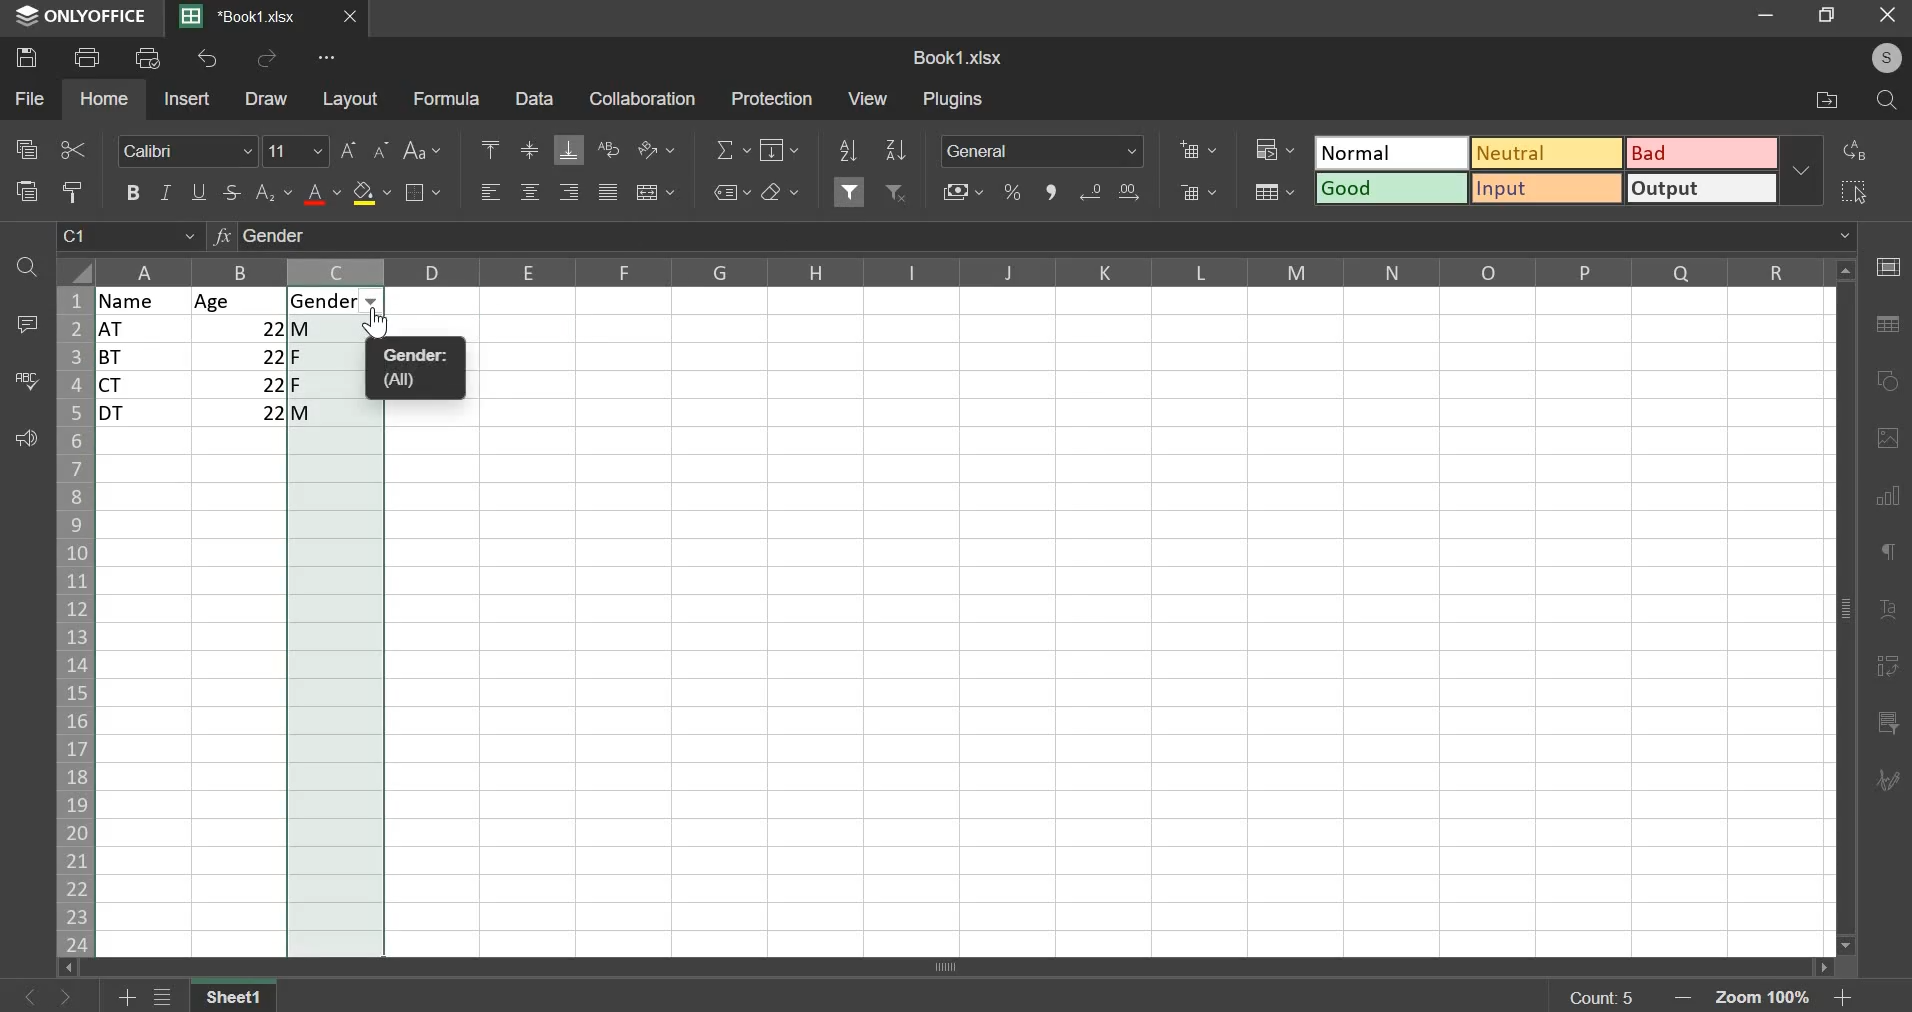  Describe the element at coordinates (770, 98) in the screenshot. I see `protection` at that location.